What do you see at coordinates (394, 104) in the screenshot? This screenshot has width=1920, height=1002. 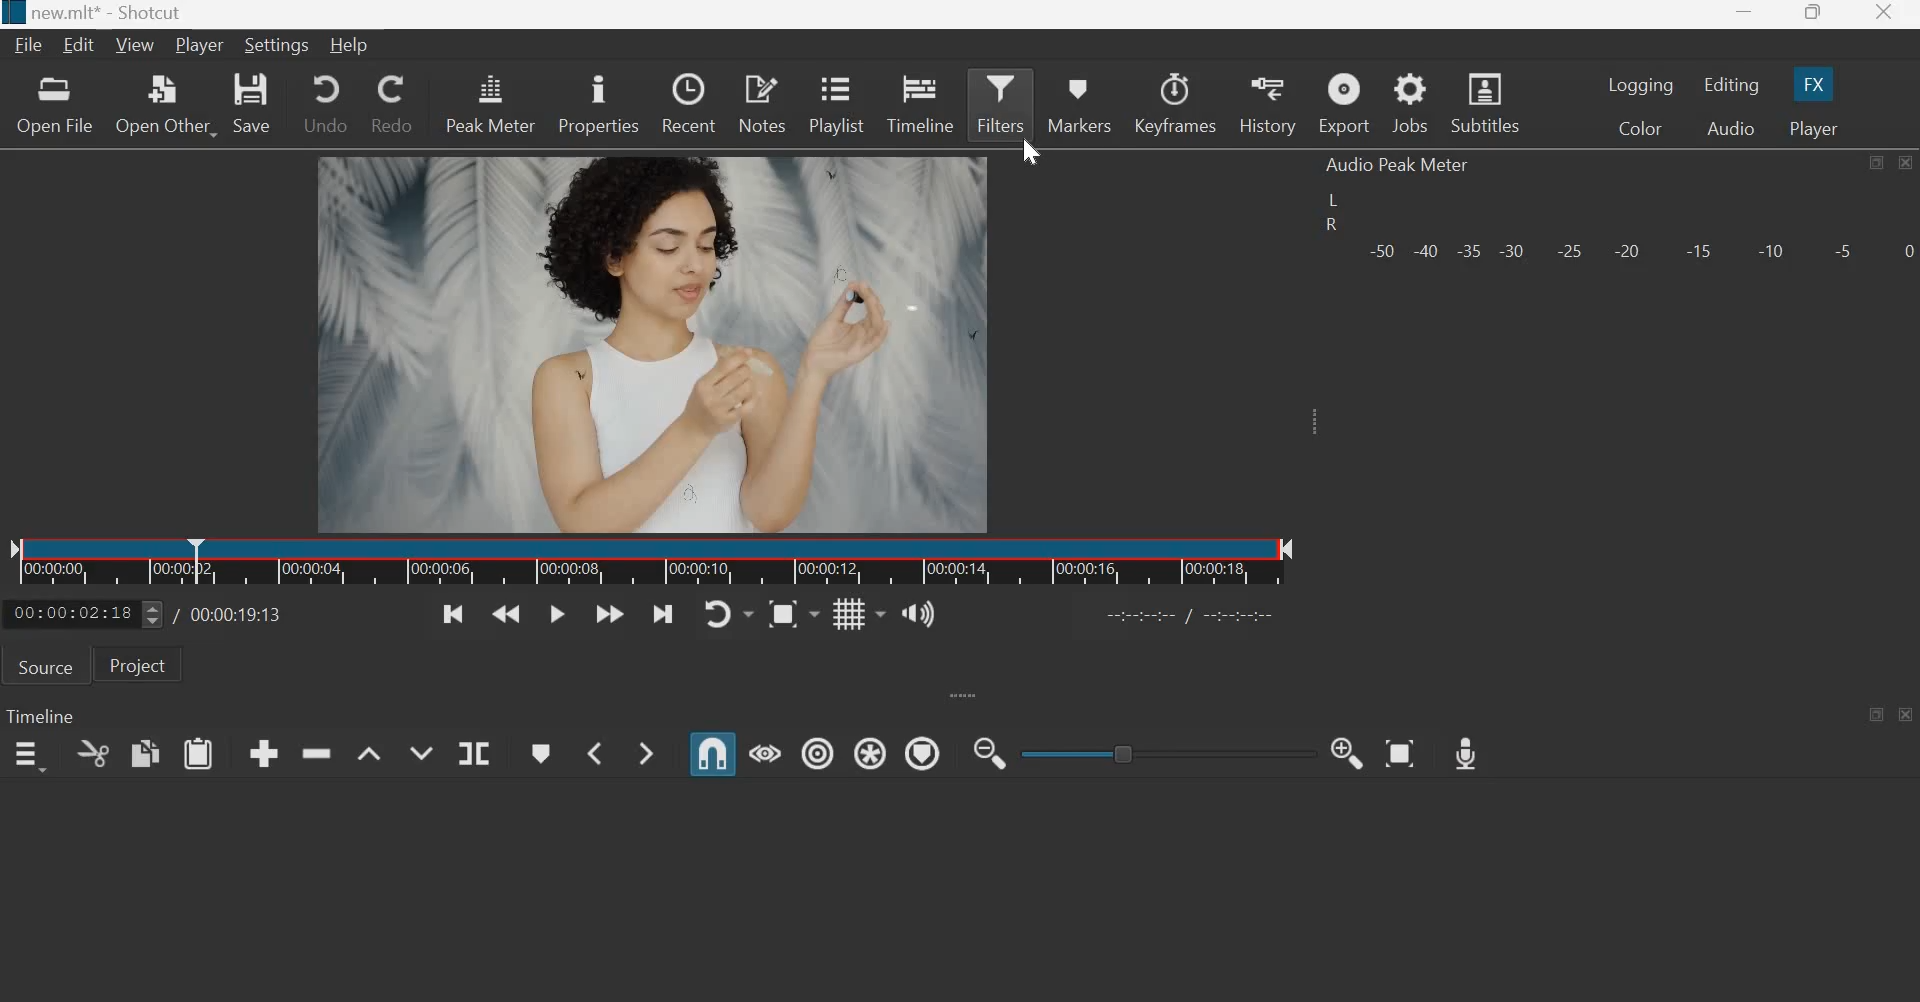 I see `Redo` at bounding box center [394, 104].